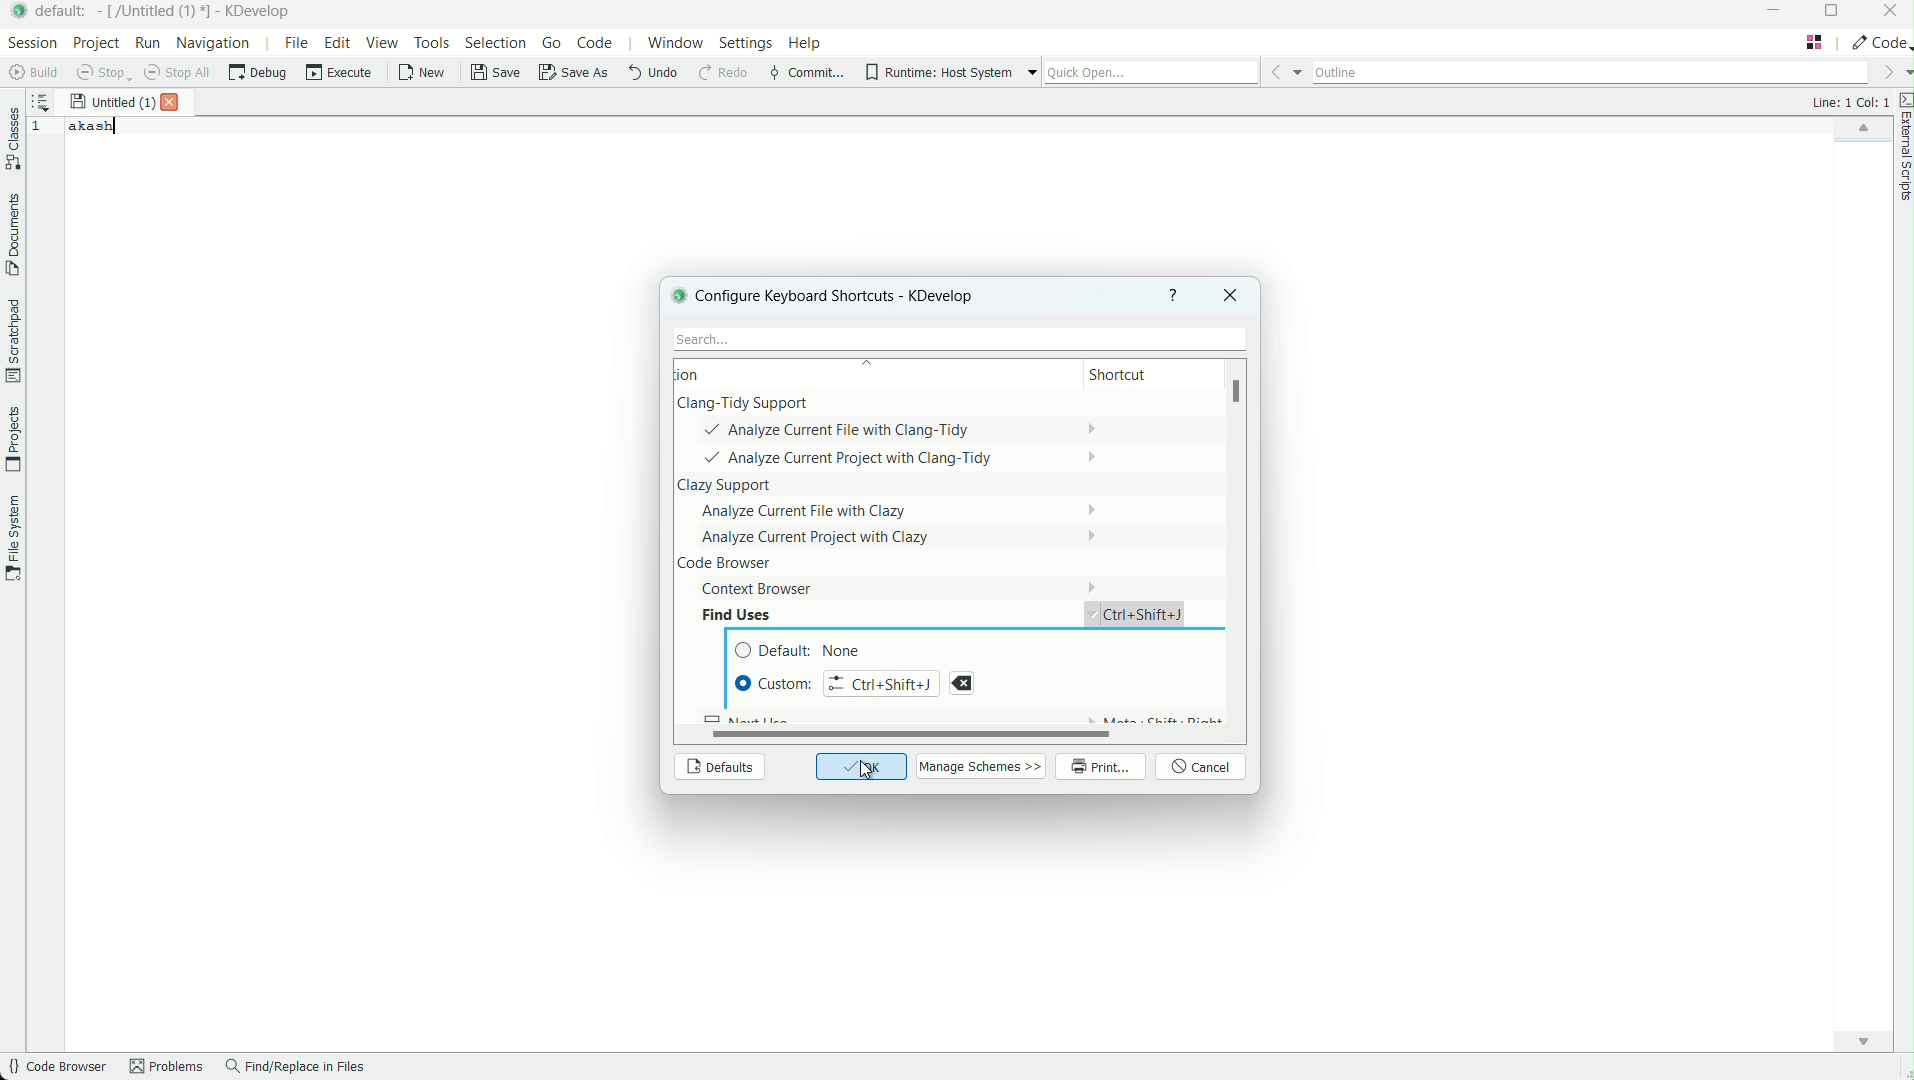  What do you see at coordinates (95, 43) in the screenshot?
I see `project menu` at bounding box center [95, 43].